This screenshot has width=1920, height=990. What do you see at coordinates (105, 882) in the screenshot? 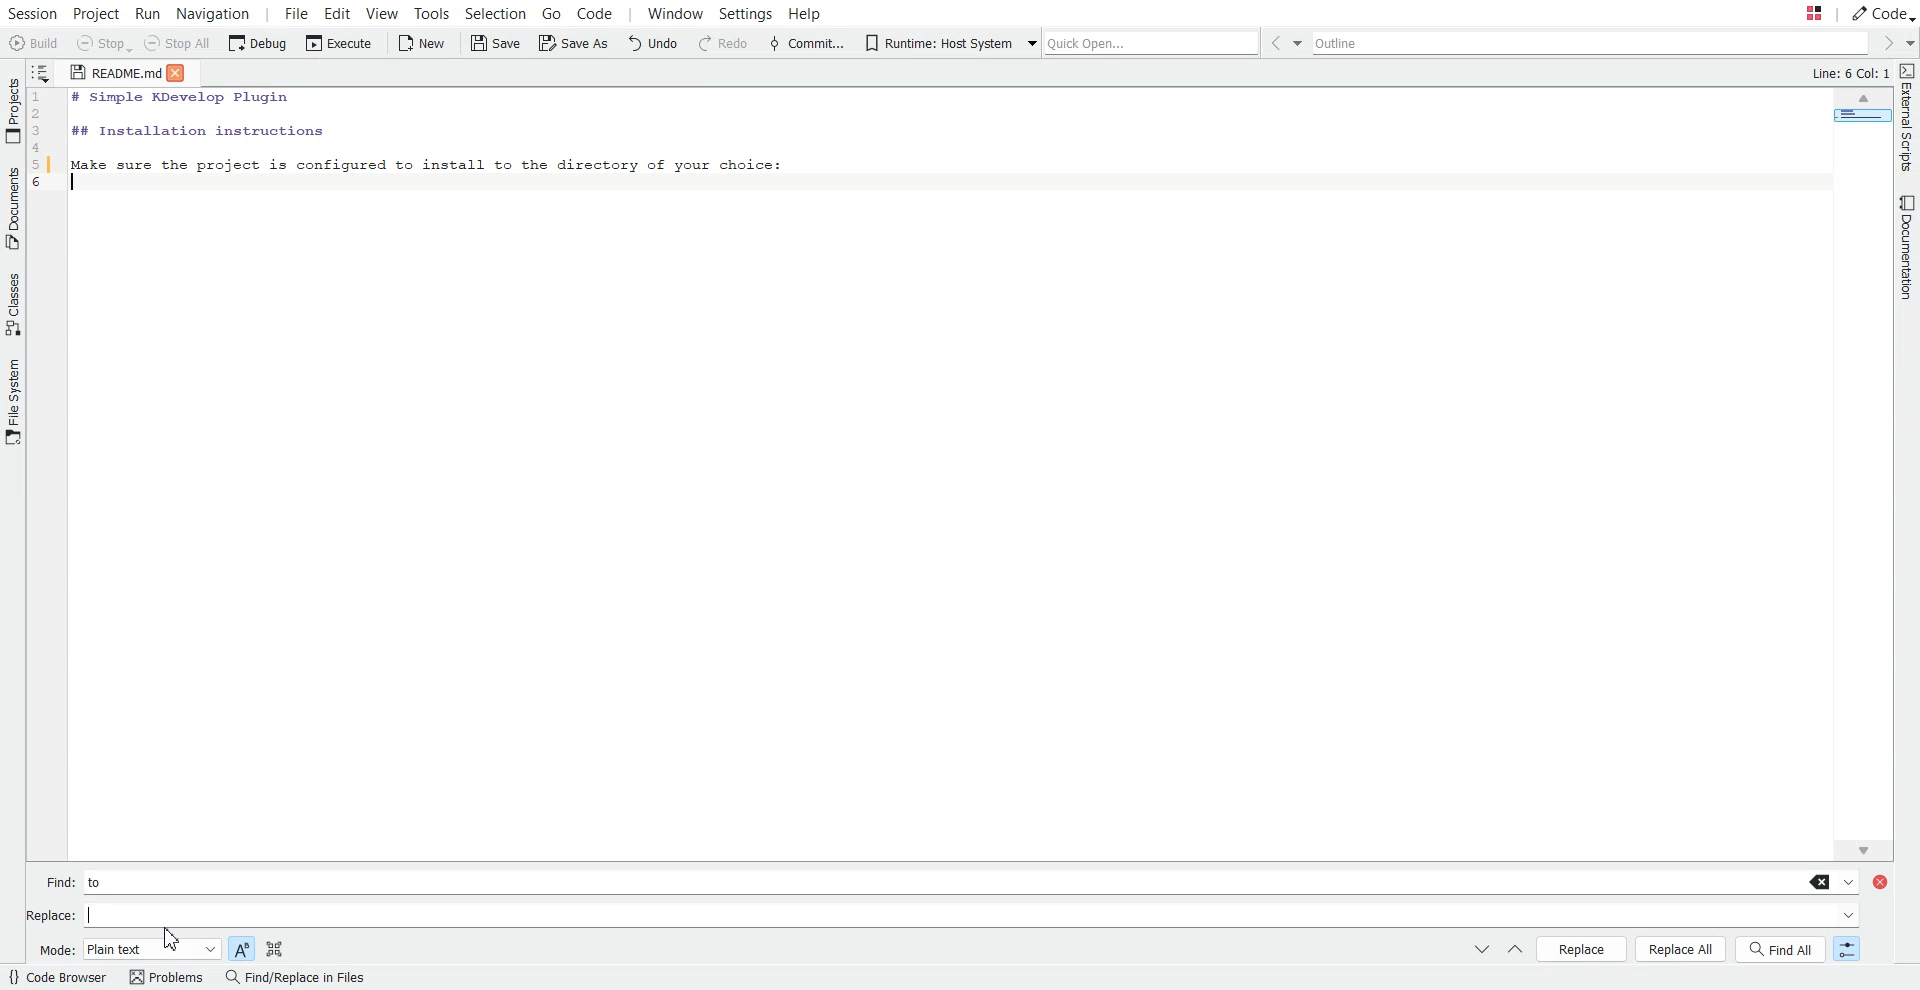
I see `to (text)` at bounding box center [105, 882].